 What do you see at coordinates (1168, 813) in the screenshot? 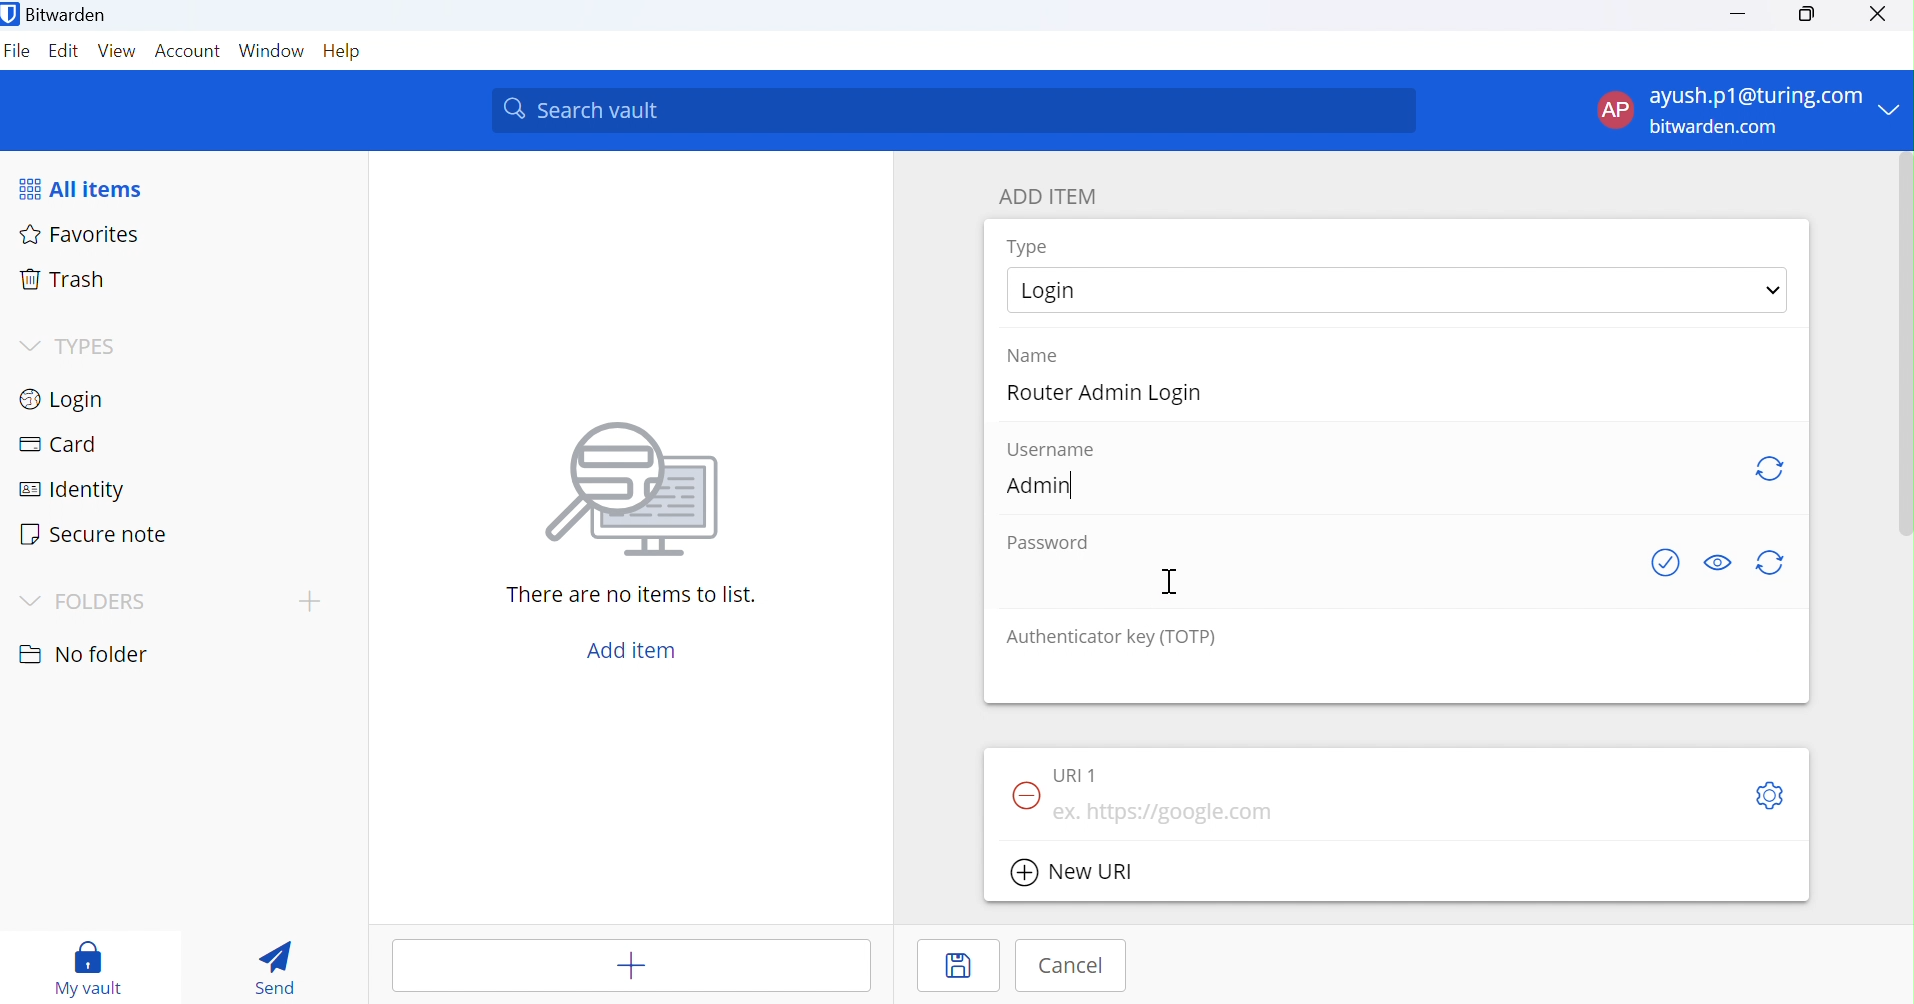
I see `https://google ta` at bounding box center [1168, 813].